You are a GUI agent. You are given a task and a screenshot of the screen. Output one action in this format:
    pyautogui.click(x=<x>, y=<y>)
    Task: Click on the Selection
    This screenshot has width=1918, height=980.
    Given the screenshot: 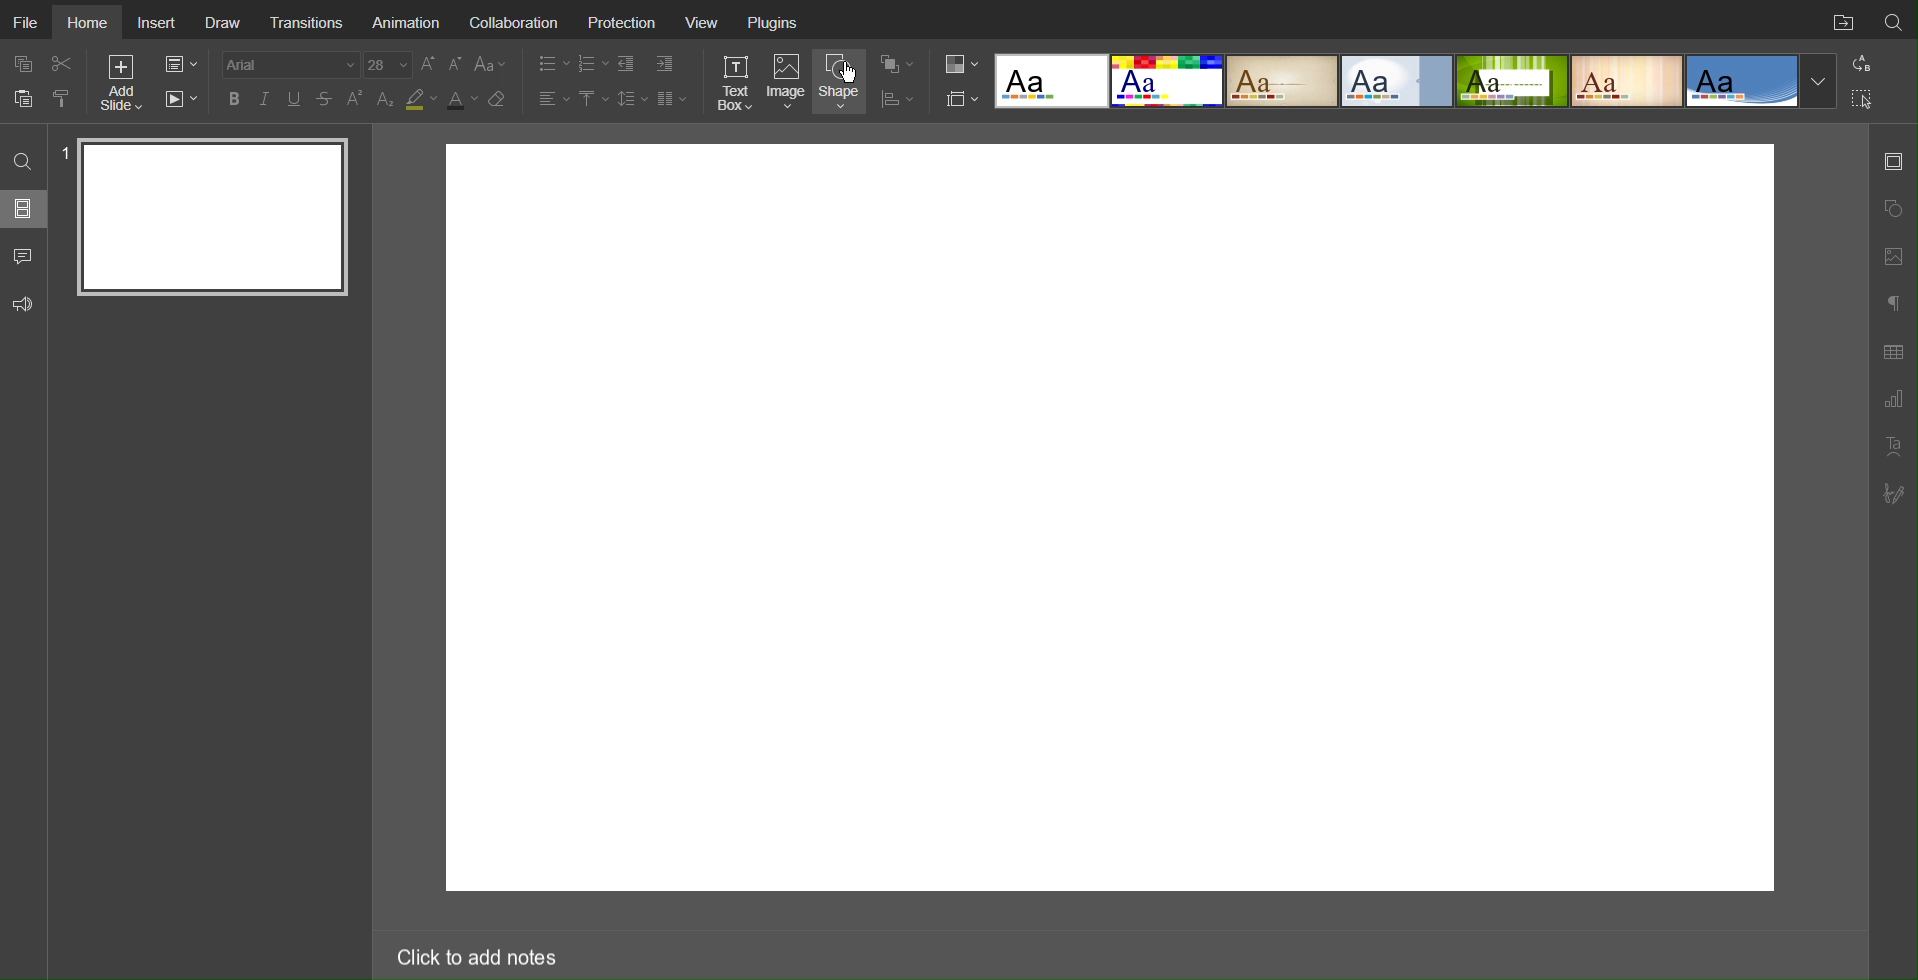 What is the action you would take?
    pyautogui.click(x=1863, y=98)
    